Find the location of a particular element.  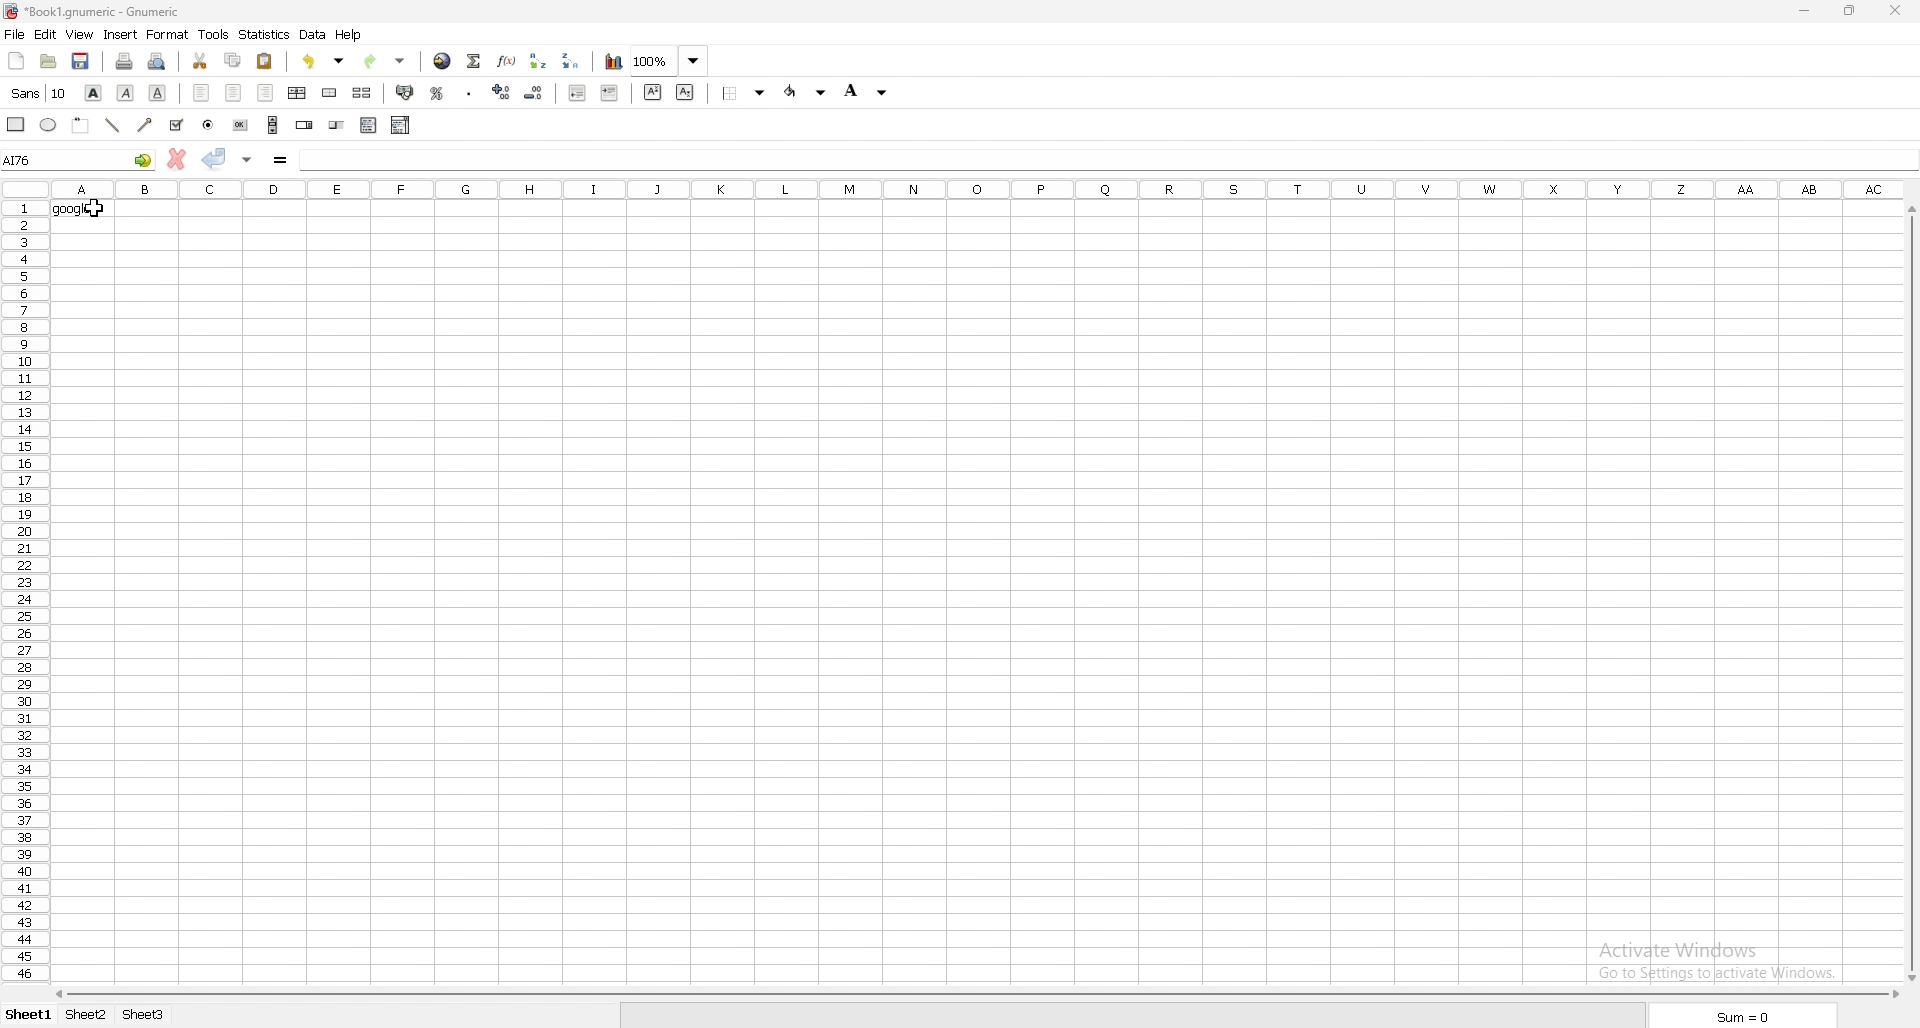

background is located at coordinates (868, 91).